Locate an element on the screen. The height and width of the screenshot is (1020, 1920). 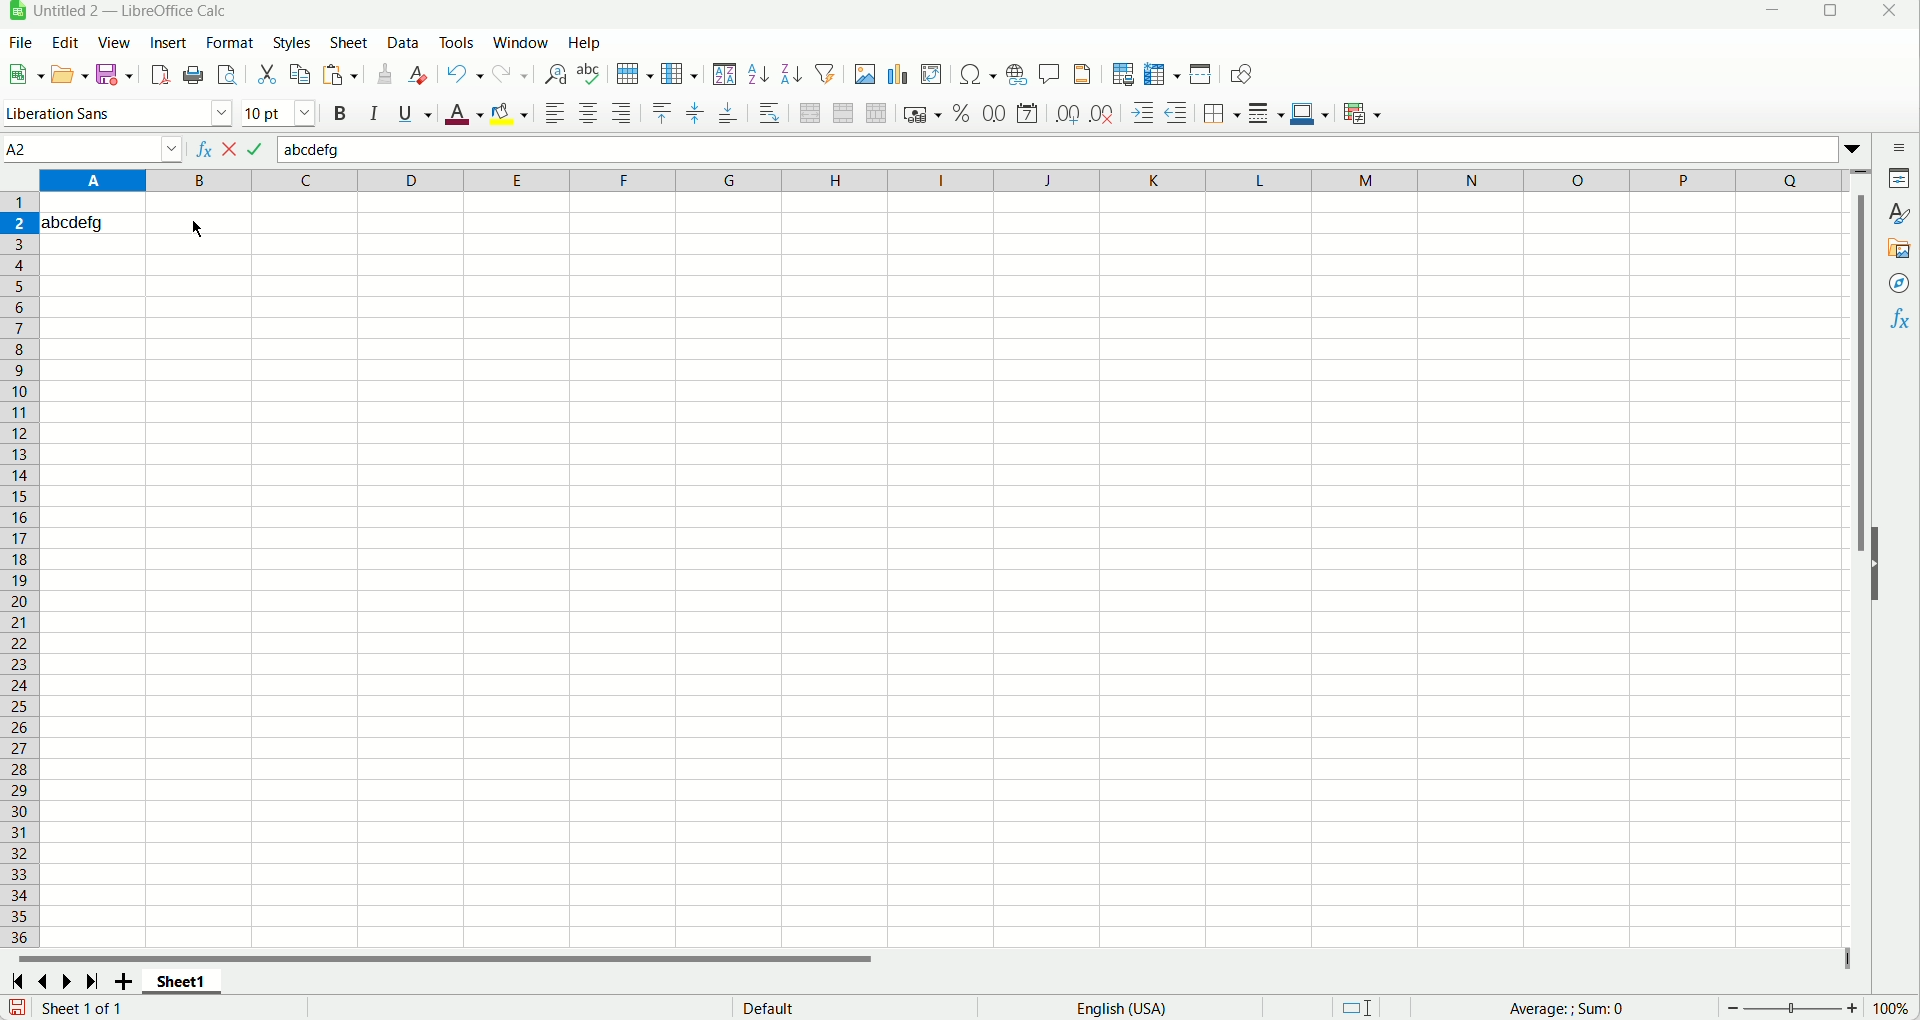
insert image is located at coordinates (865, 72).